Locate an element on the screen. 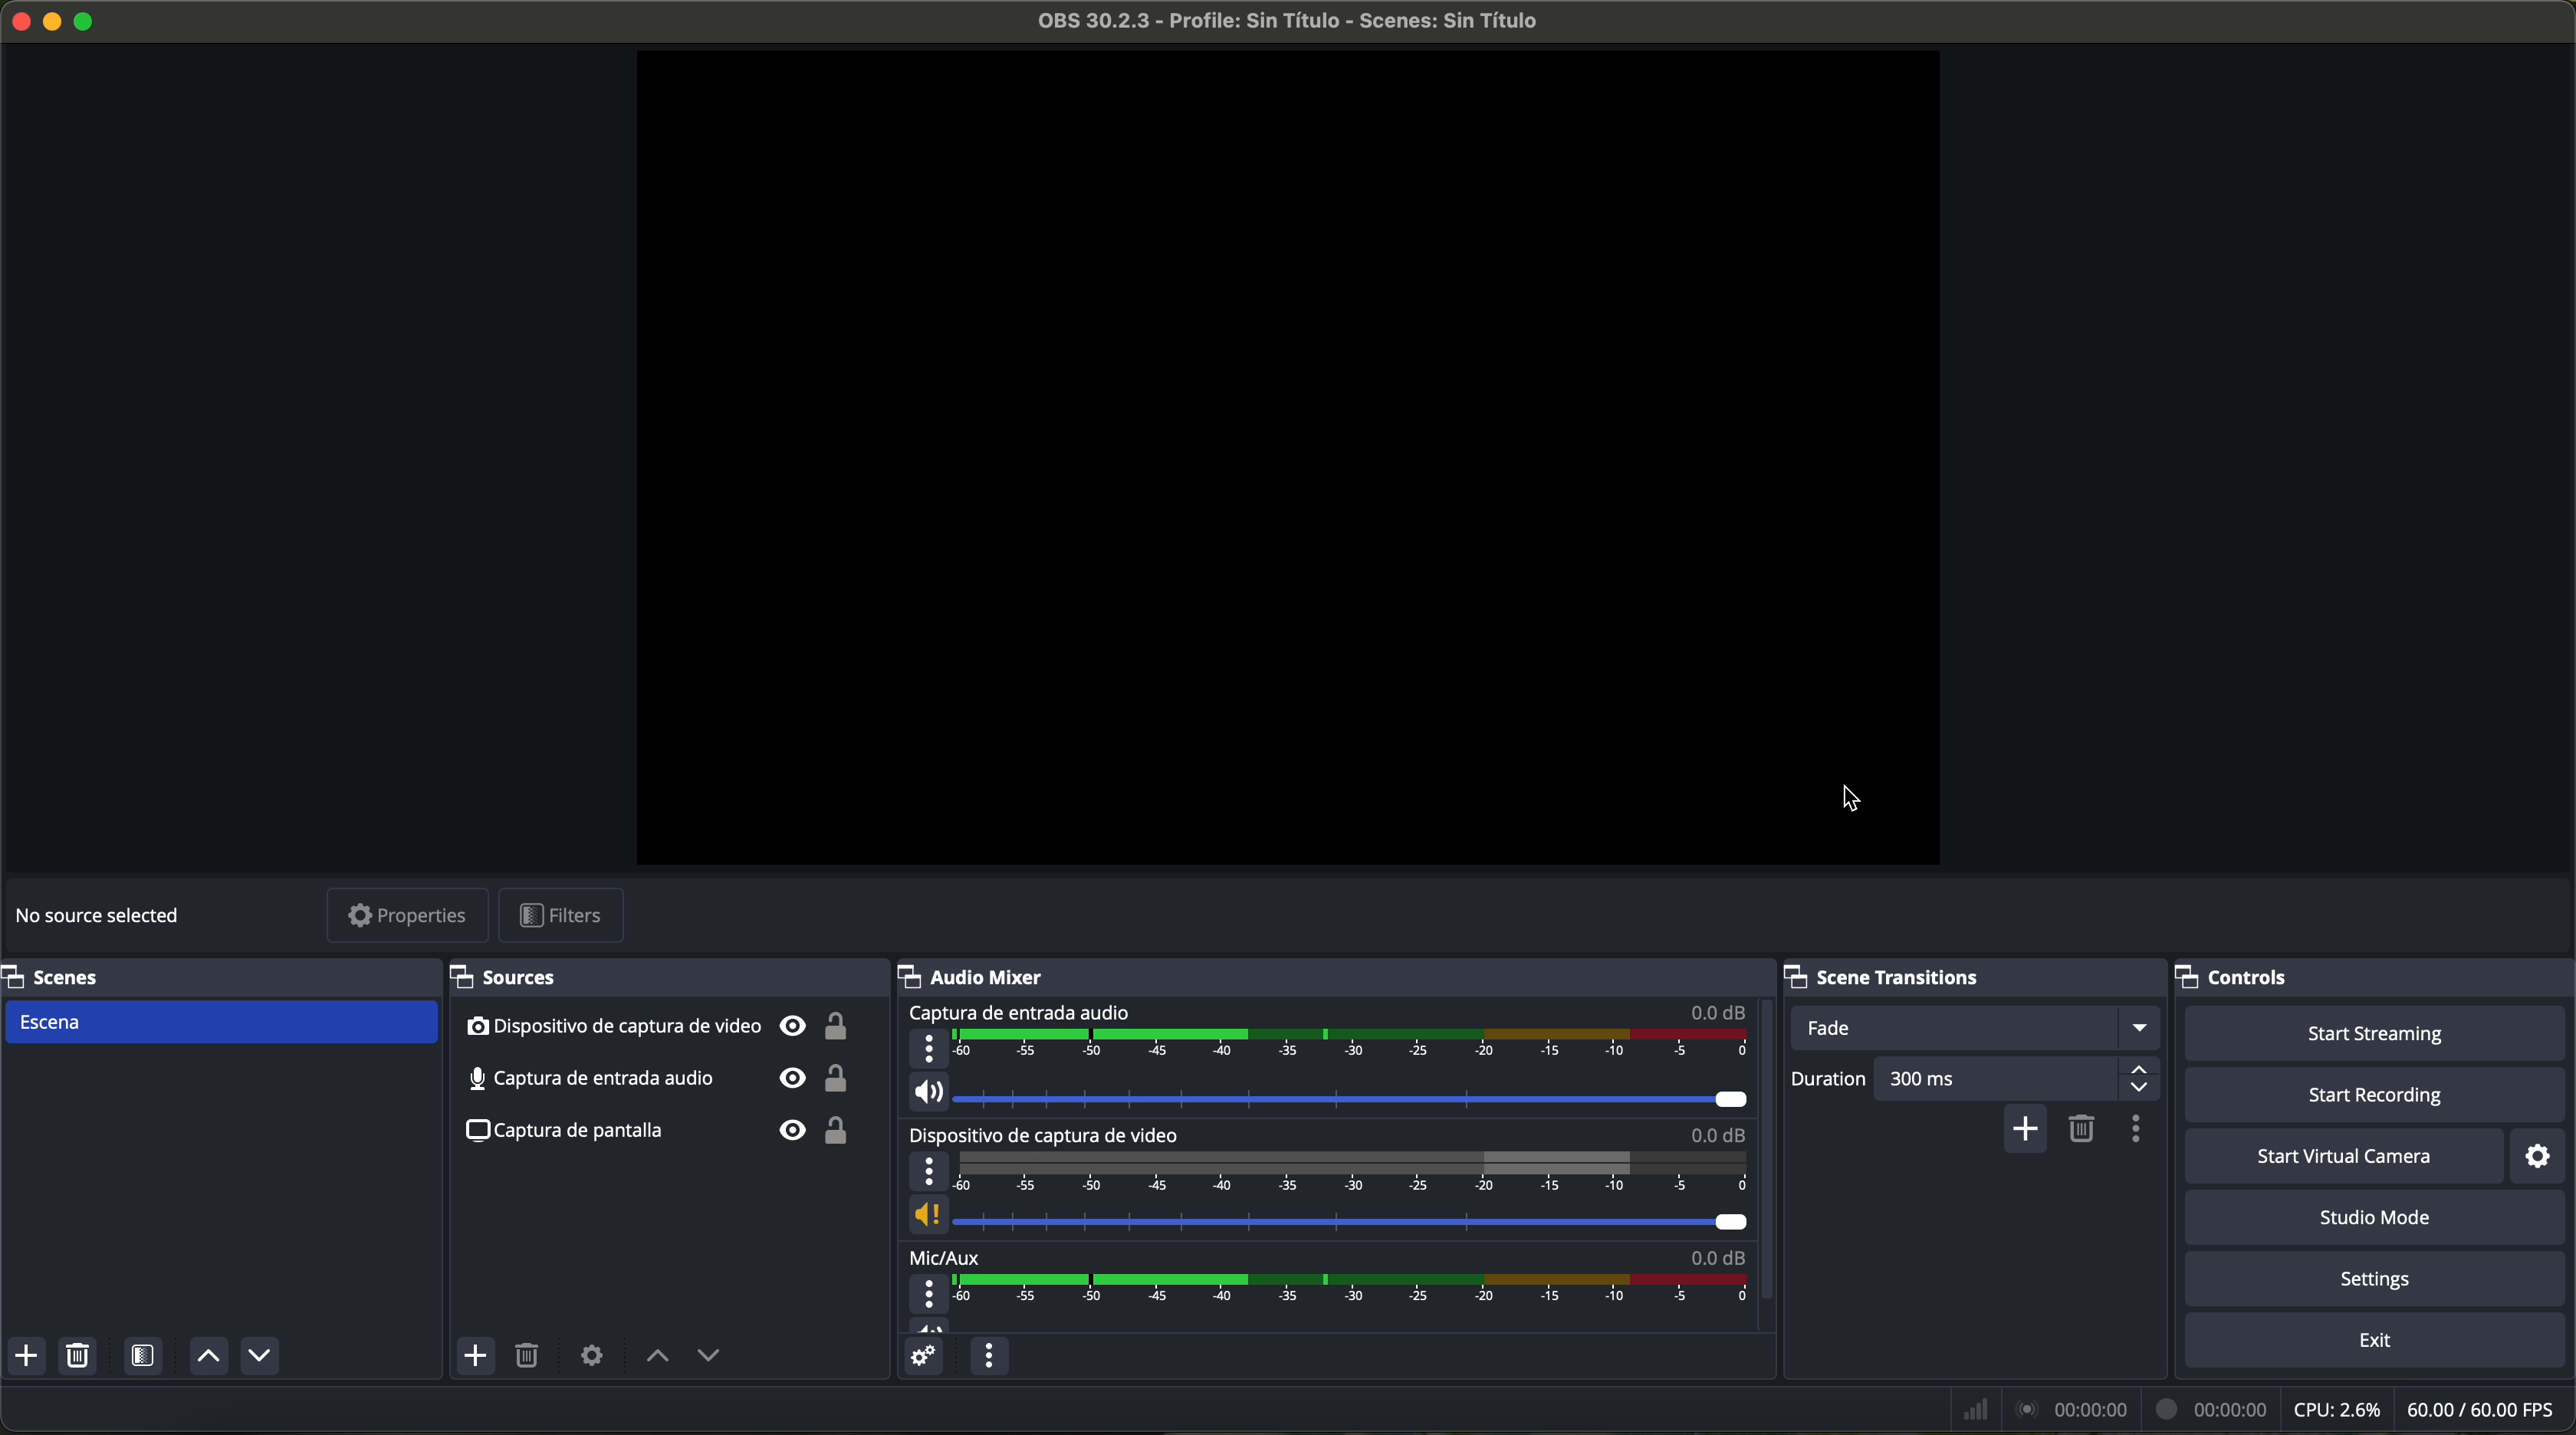 The image size is (2576, 1435). file name is located at coordinates (1270, 25).